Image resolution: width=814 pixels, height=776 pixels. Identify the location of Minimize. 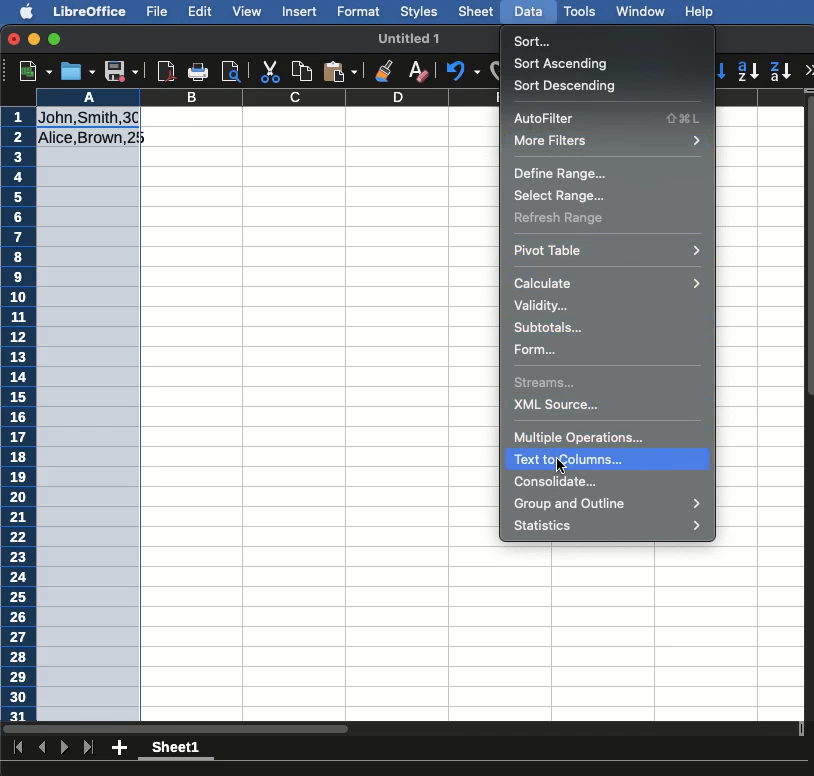
(34, 38).